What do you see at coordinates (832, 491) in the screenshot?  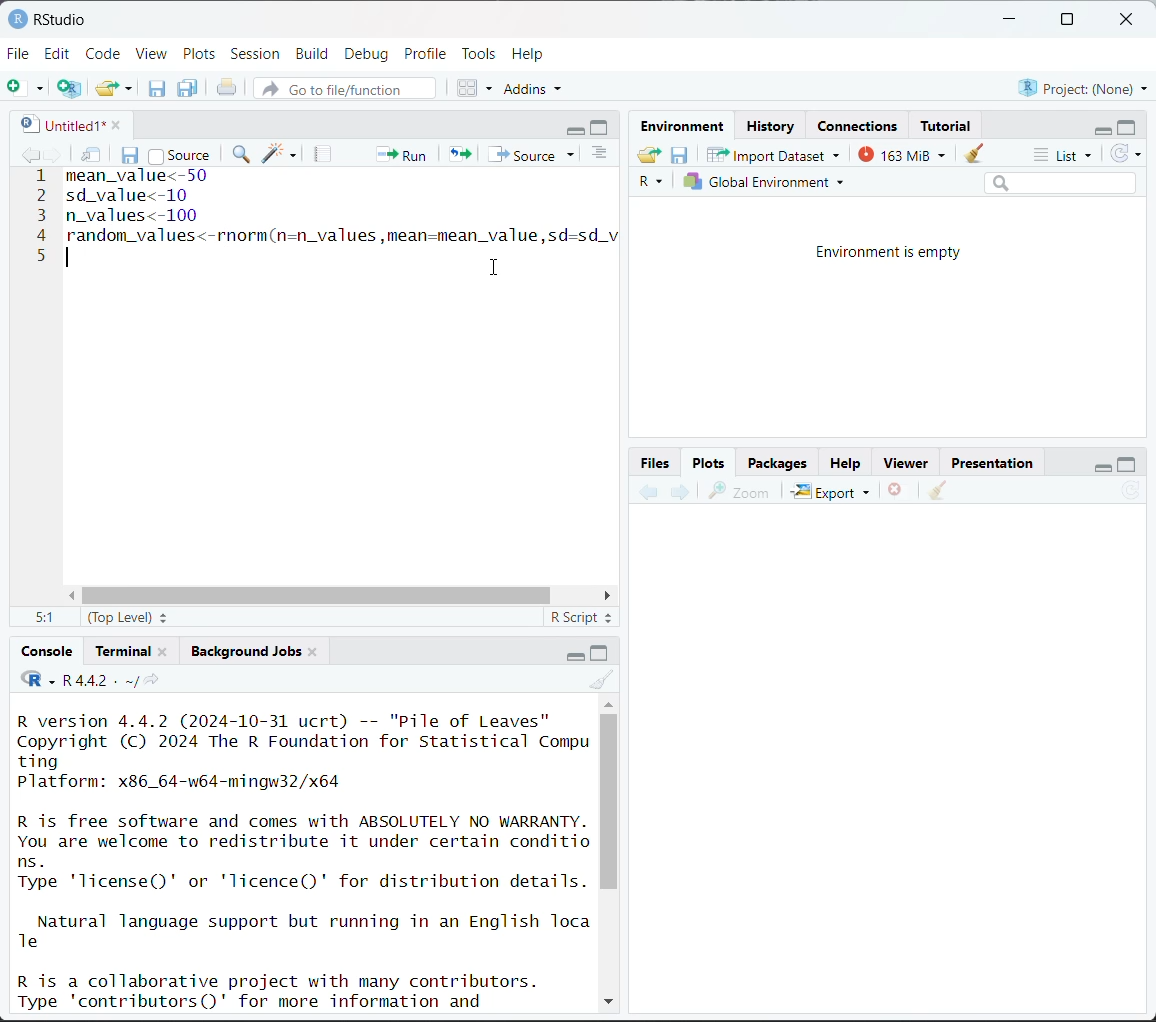 I see `Export` at bounding box center [832, 491].